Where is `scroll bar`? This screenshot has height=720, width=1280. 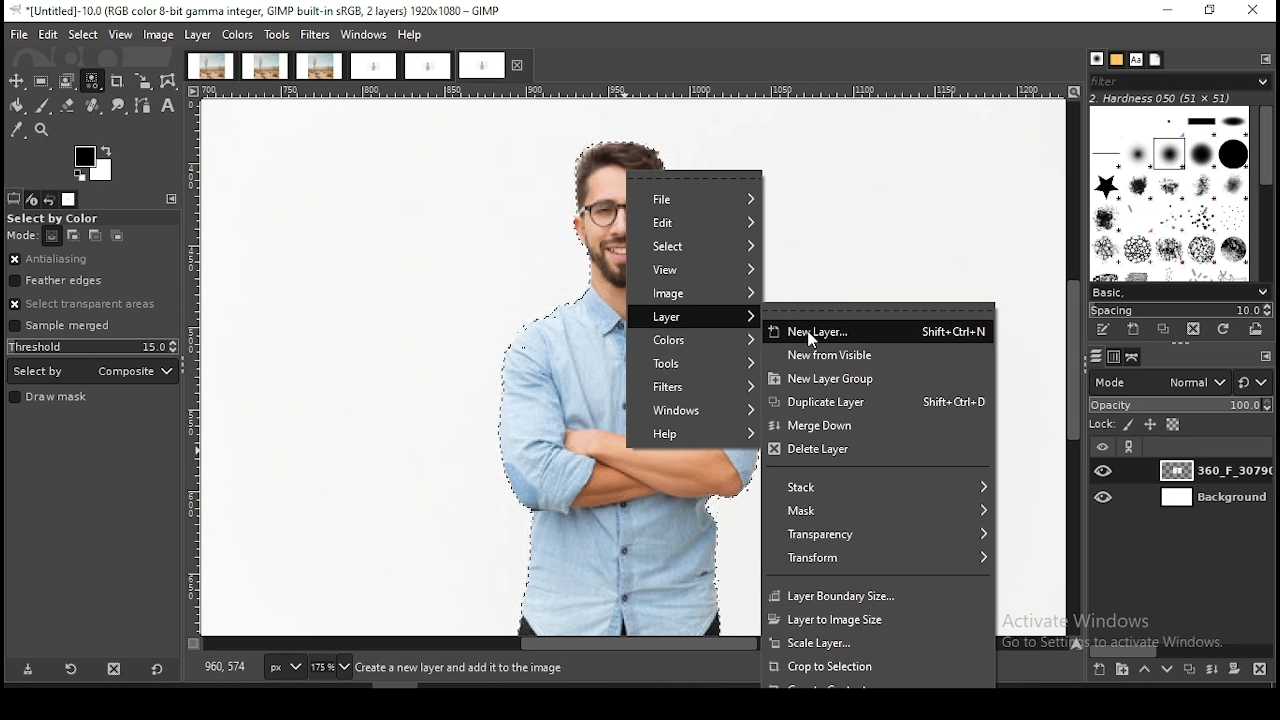
scroll bar is located at coordinates (1074, 368).